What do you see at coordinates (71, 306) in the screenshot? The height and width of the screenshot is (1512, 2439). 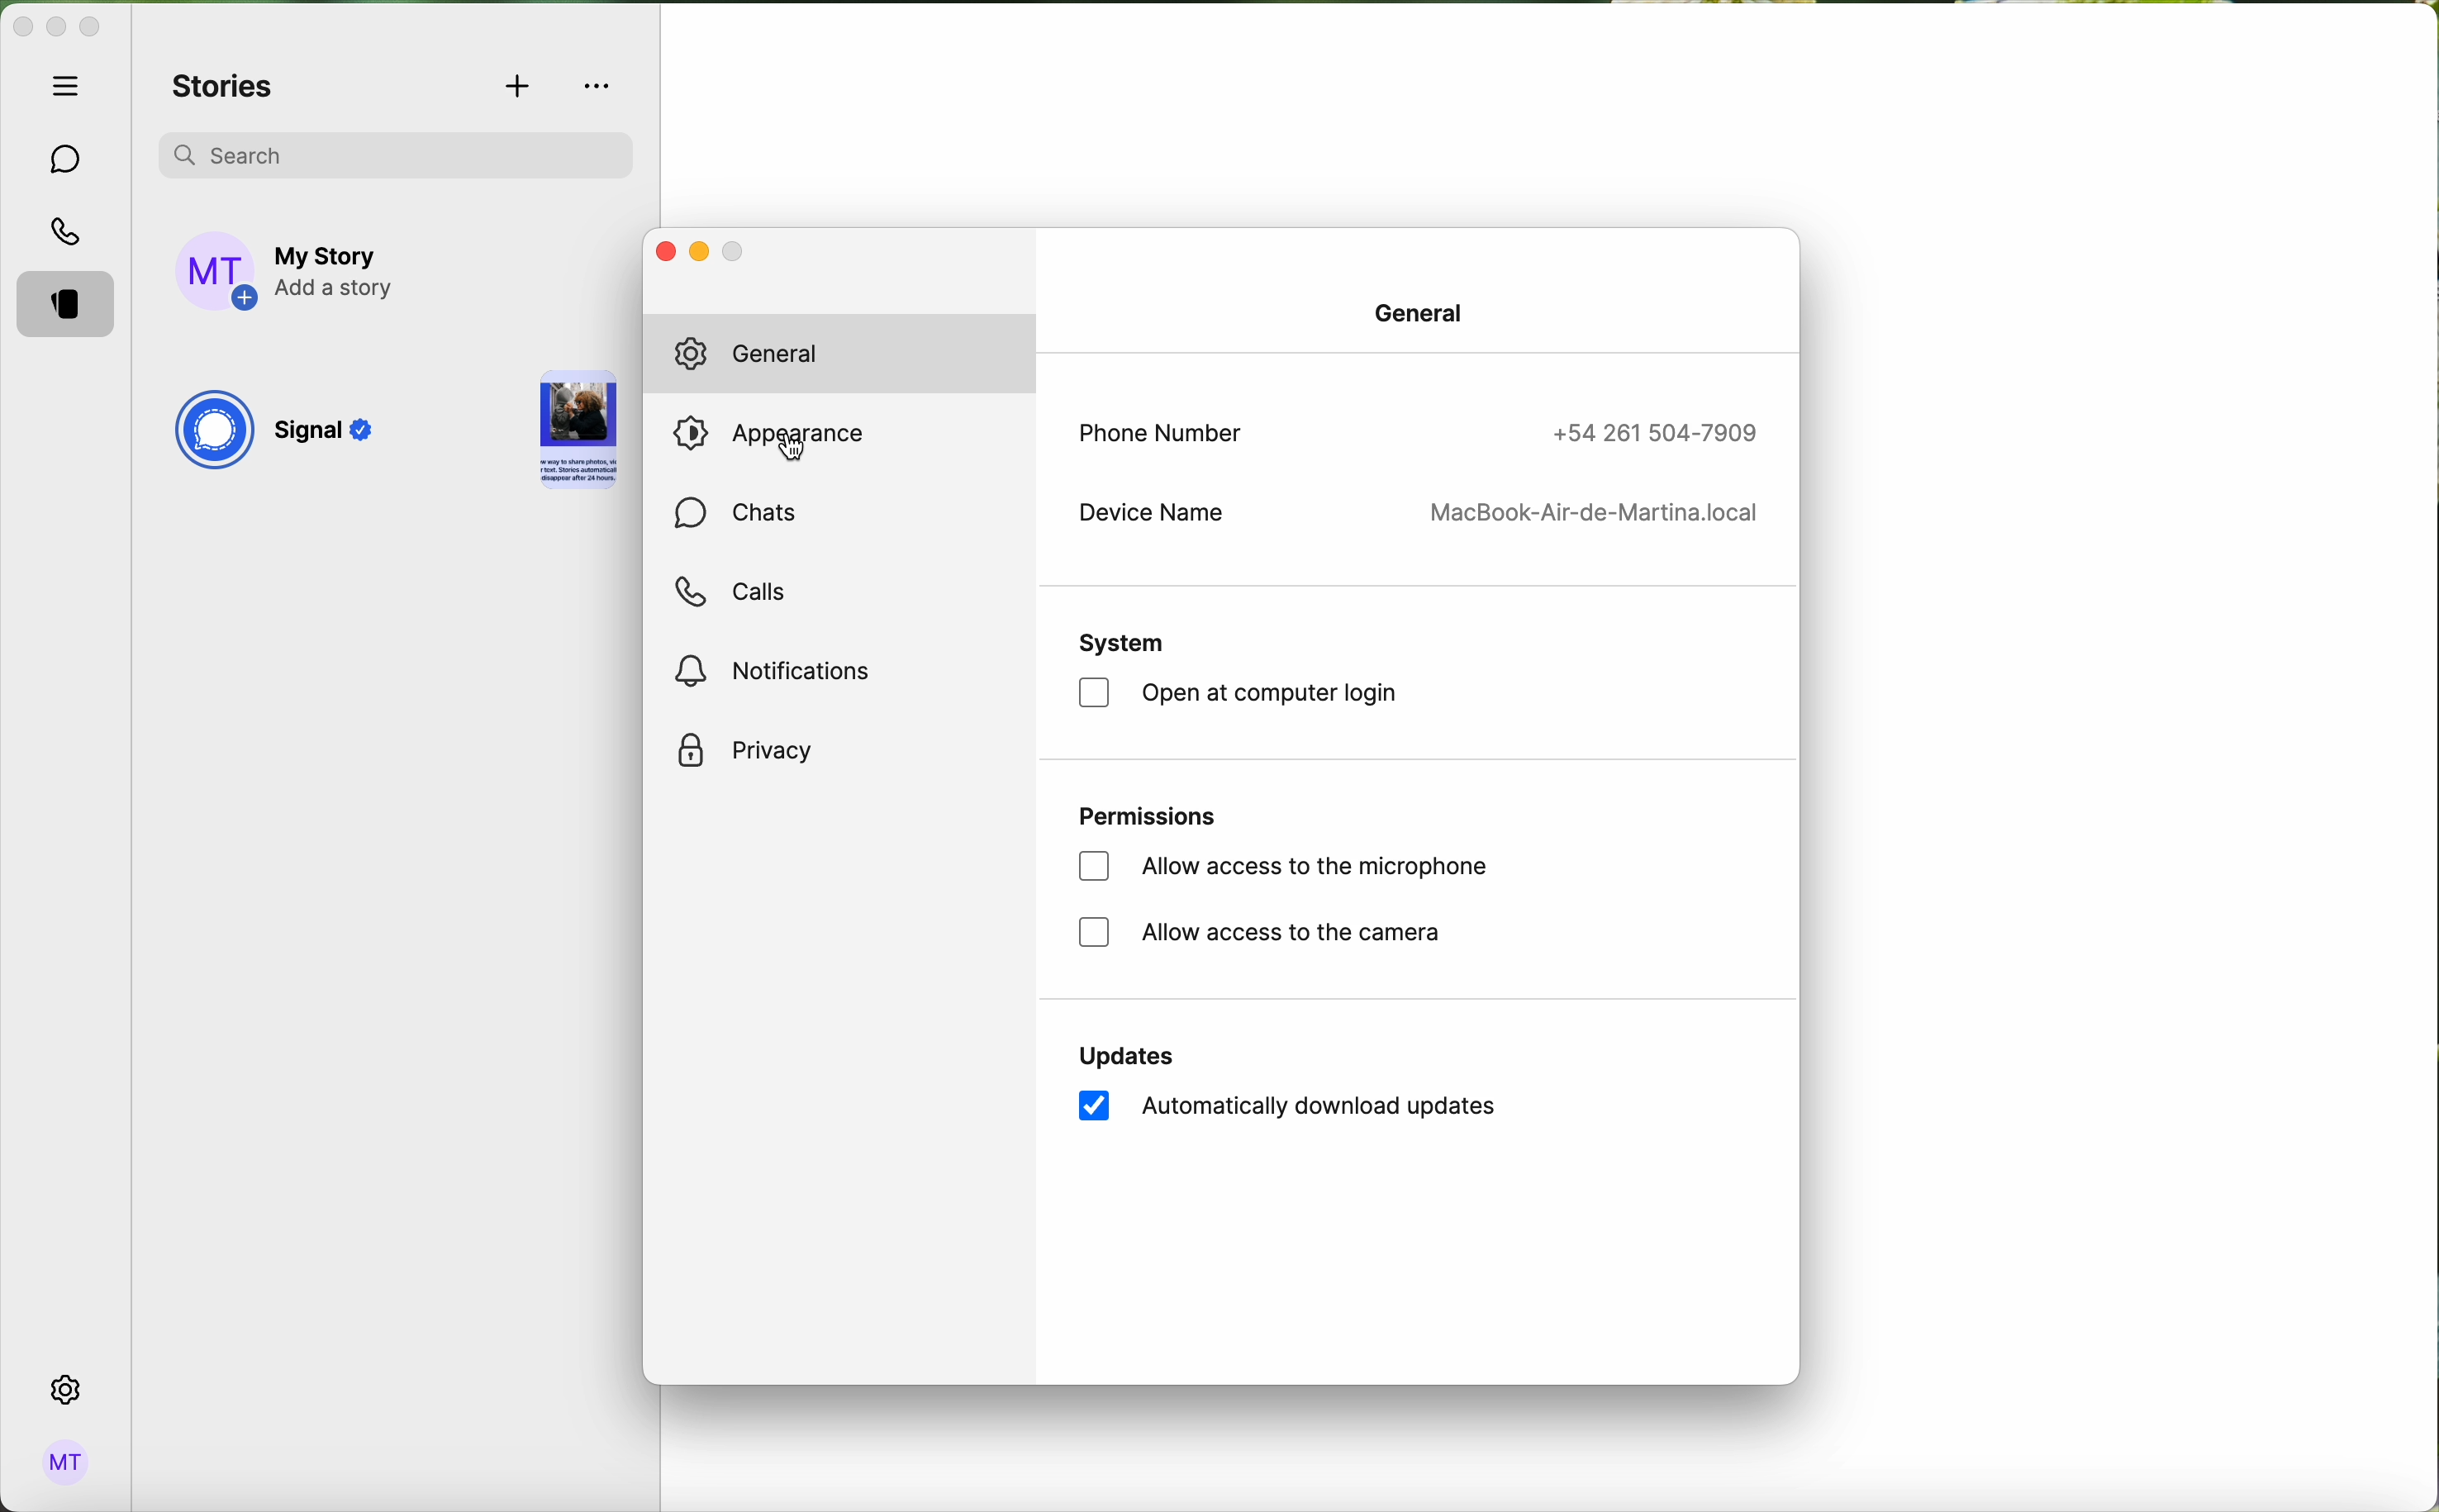 I see `stories` at bounding box center [71, 306].